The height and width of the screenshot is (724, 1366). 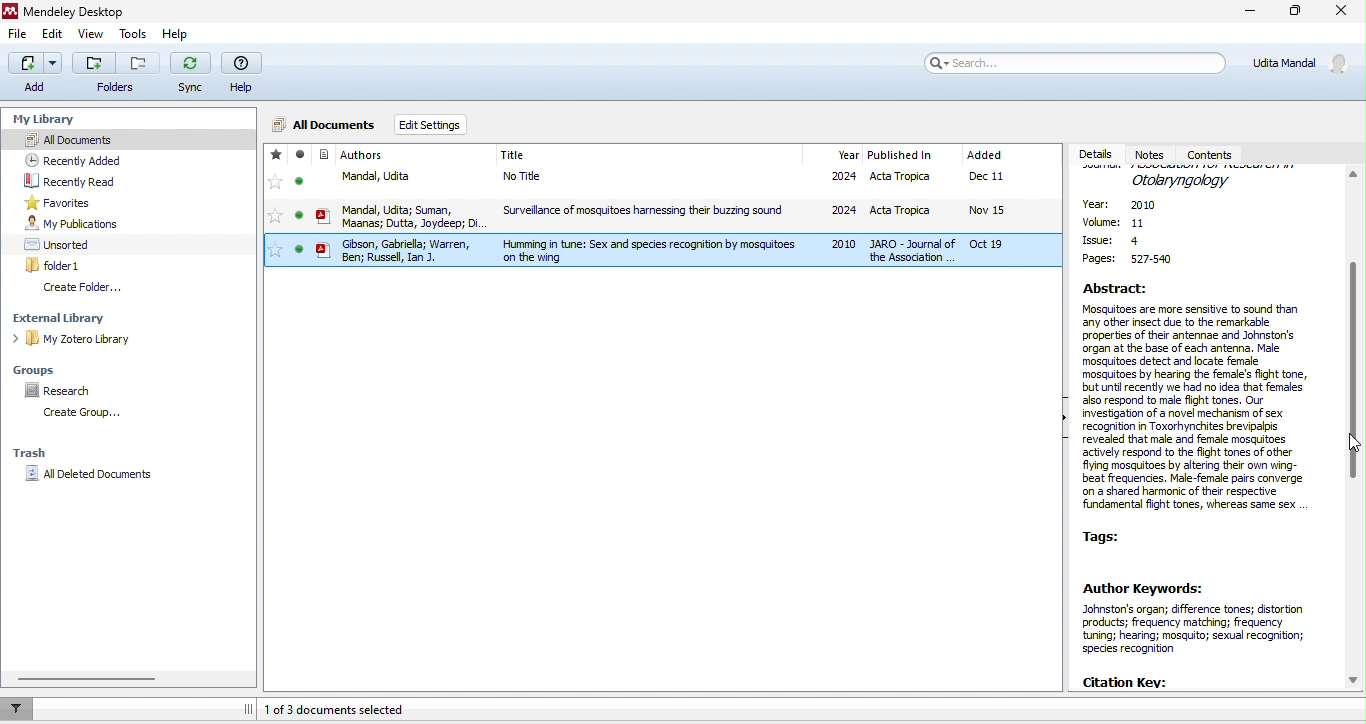 I want to click on file, so click(x=700, y=179).